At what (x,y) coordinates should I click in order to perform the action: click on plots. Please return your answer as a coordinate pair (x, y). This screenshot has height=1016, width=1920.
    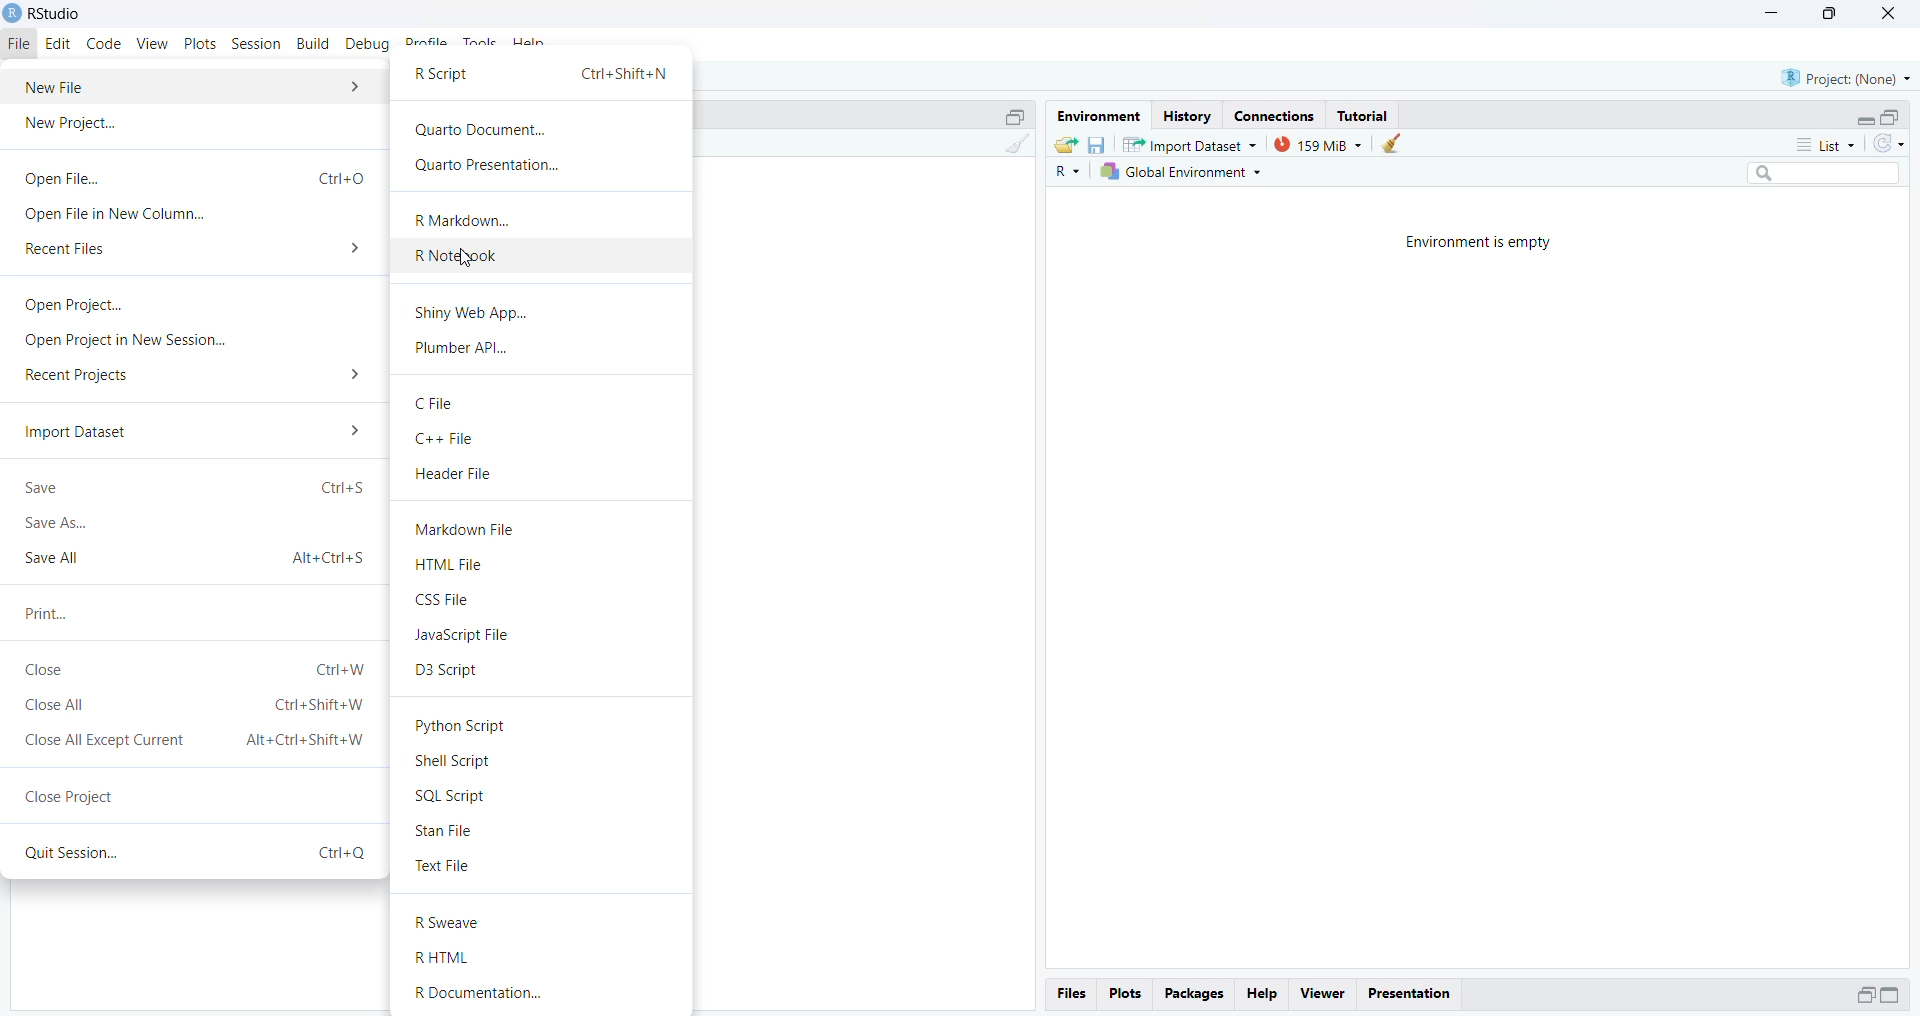
    Looking at the image, I should click on (202, 45).